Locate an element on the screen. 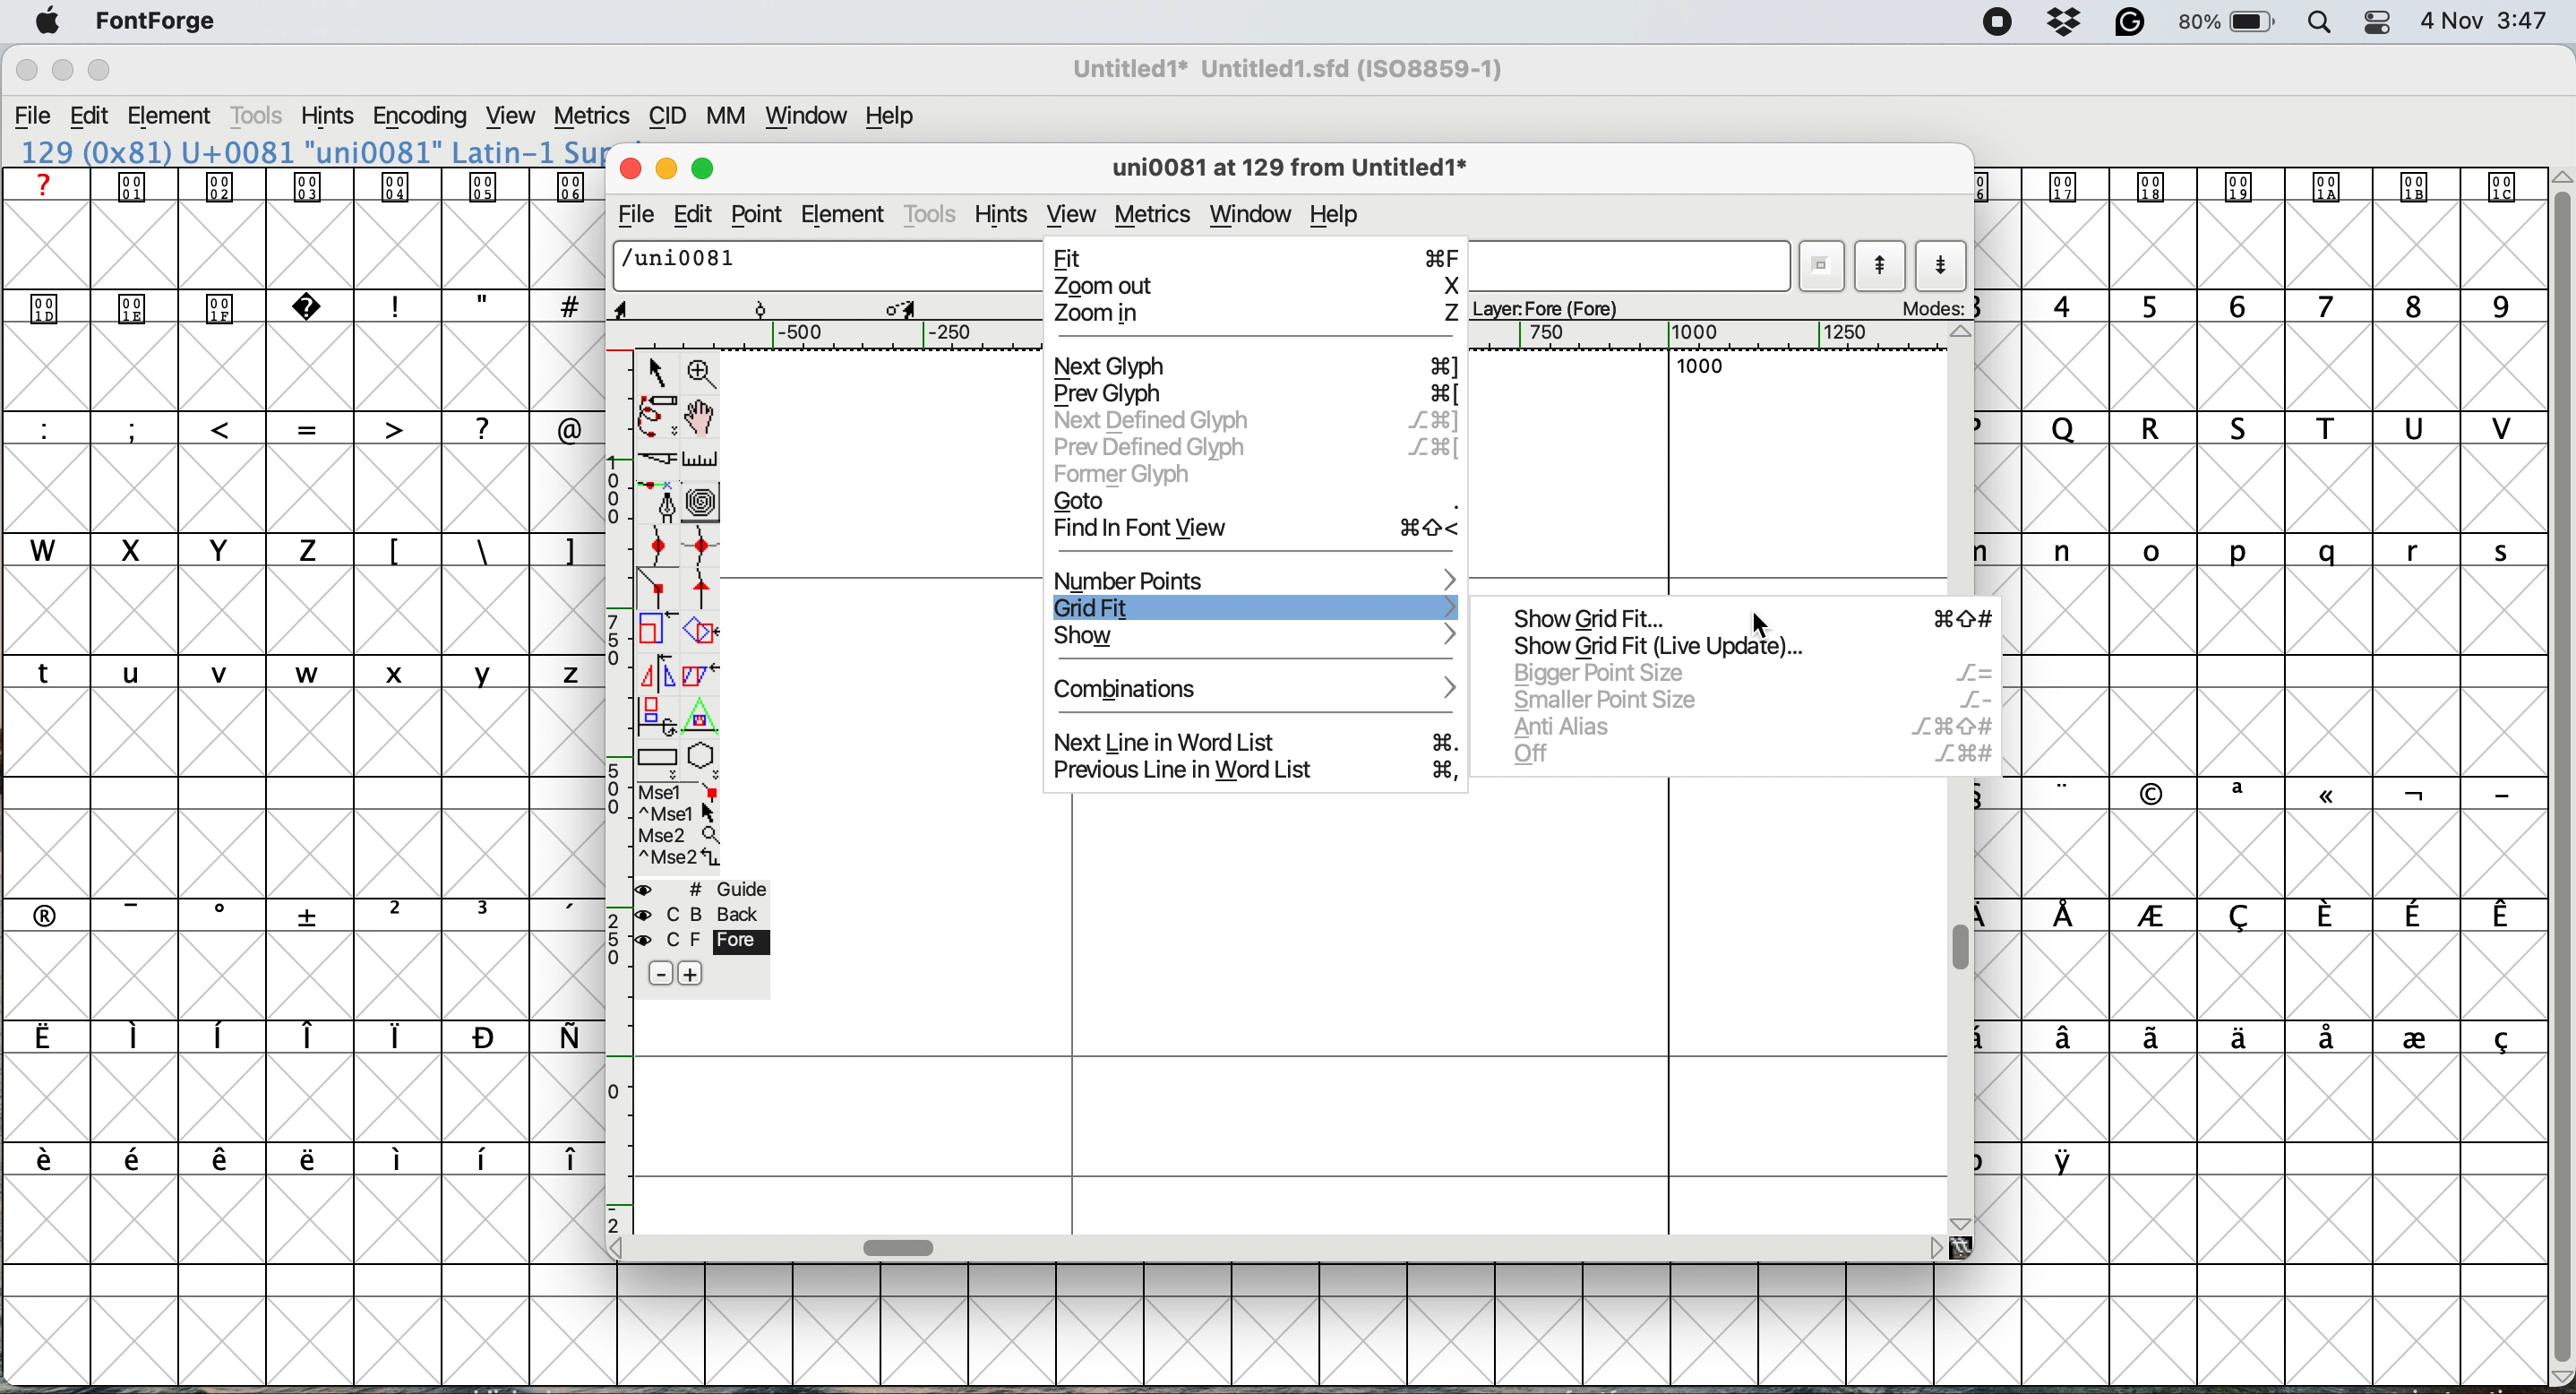  show next letter is located at coordinates (1940, 264).